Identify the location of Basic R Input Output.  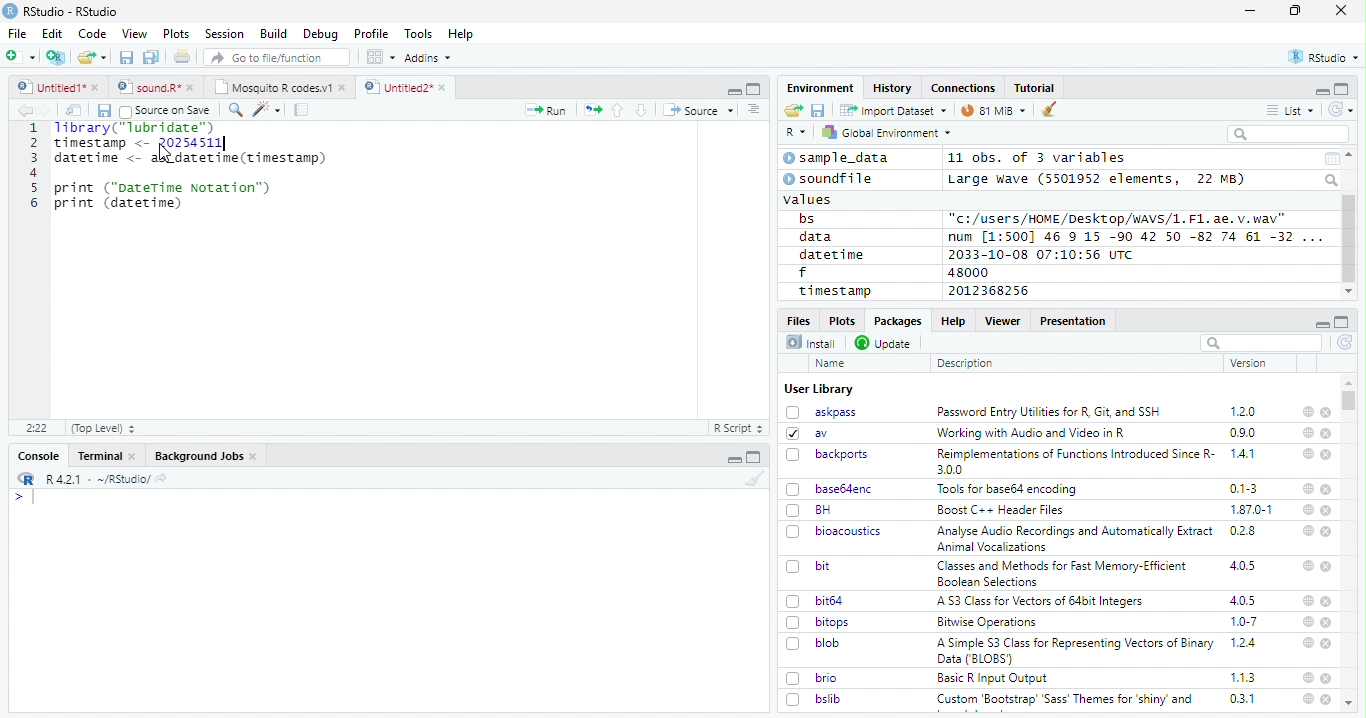
(995, 678).